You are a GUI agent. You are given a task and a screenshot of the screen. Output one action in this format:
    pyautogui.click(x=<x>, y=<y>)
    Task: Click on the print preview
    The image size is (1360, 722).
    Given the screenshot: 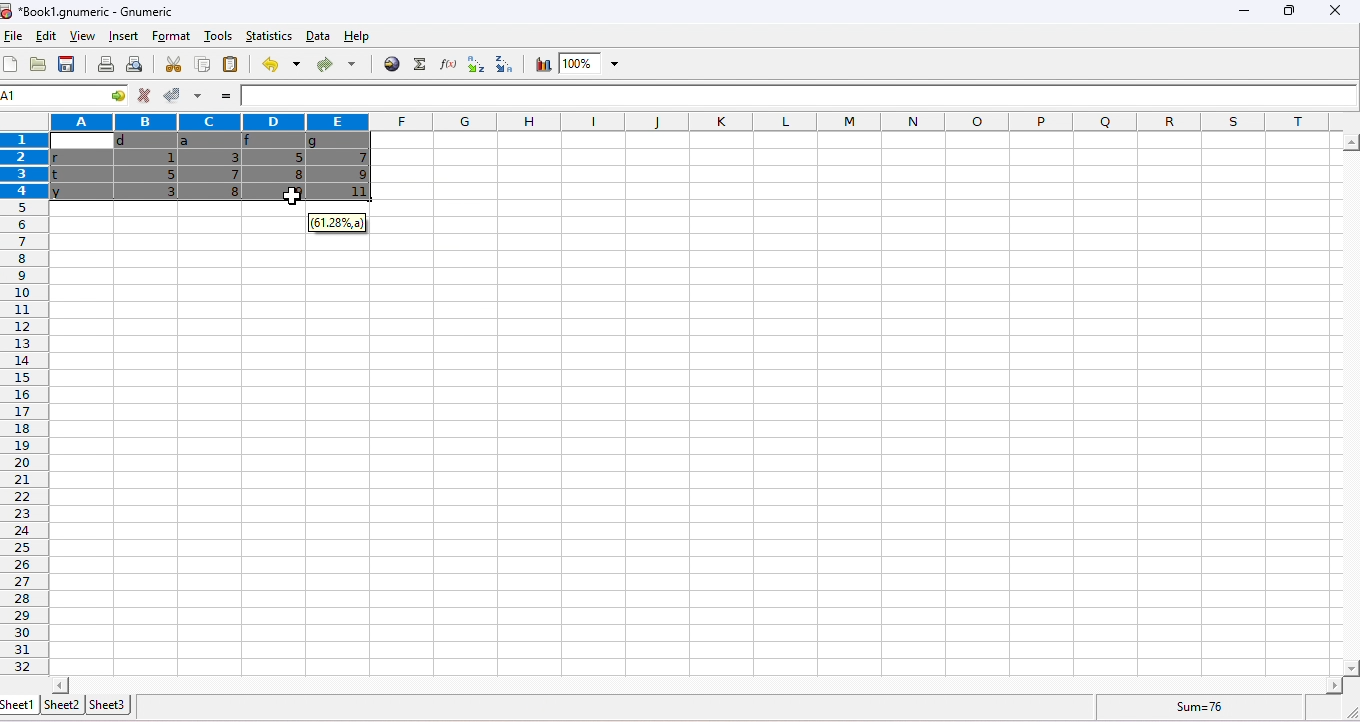 What is the action you would take?
    pyautogui.click(x=133, y=65)
    